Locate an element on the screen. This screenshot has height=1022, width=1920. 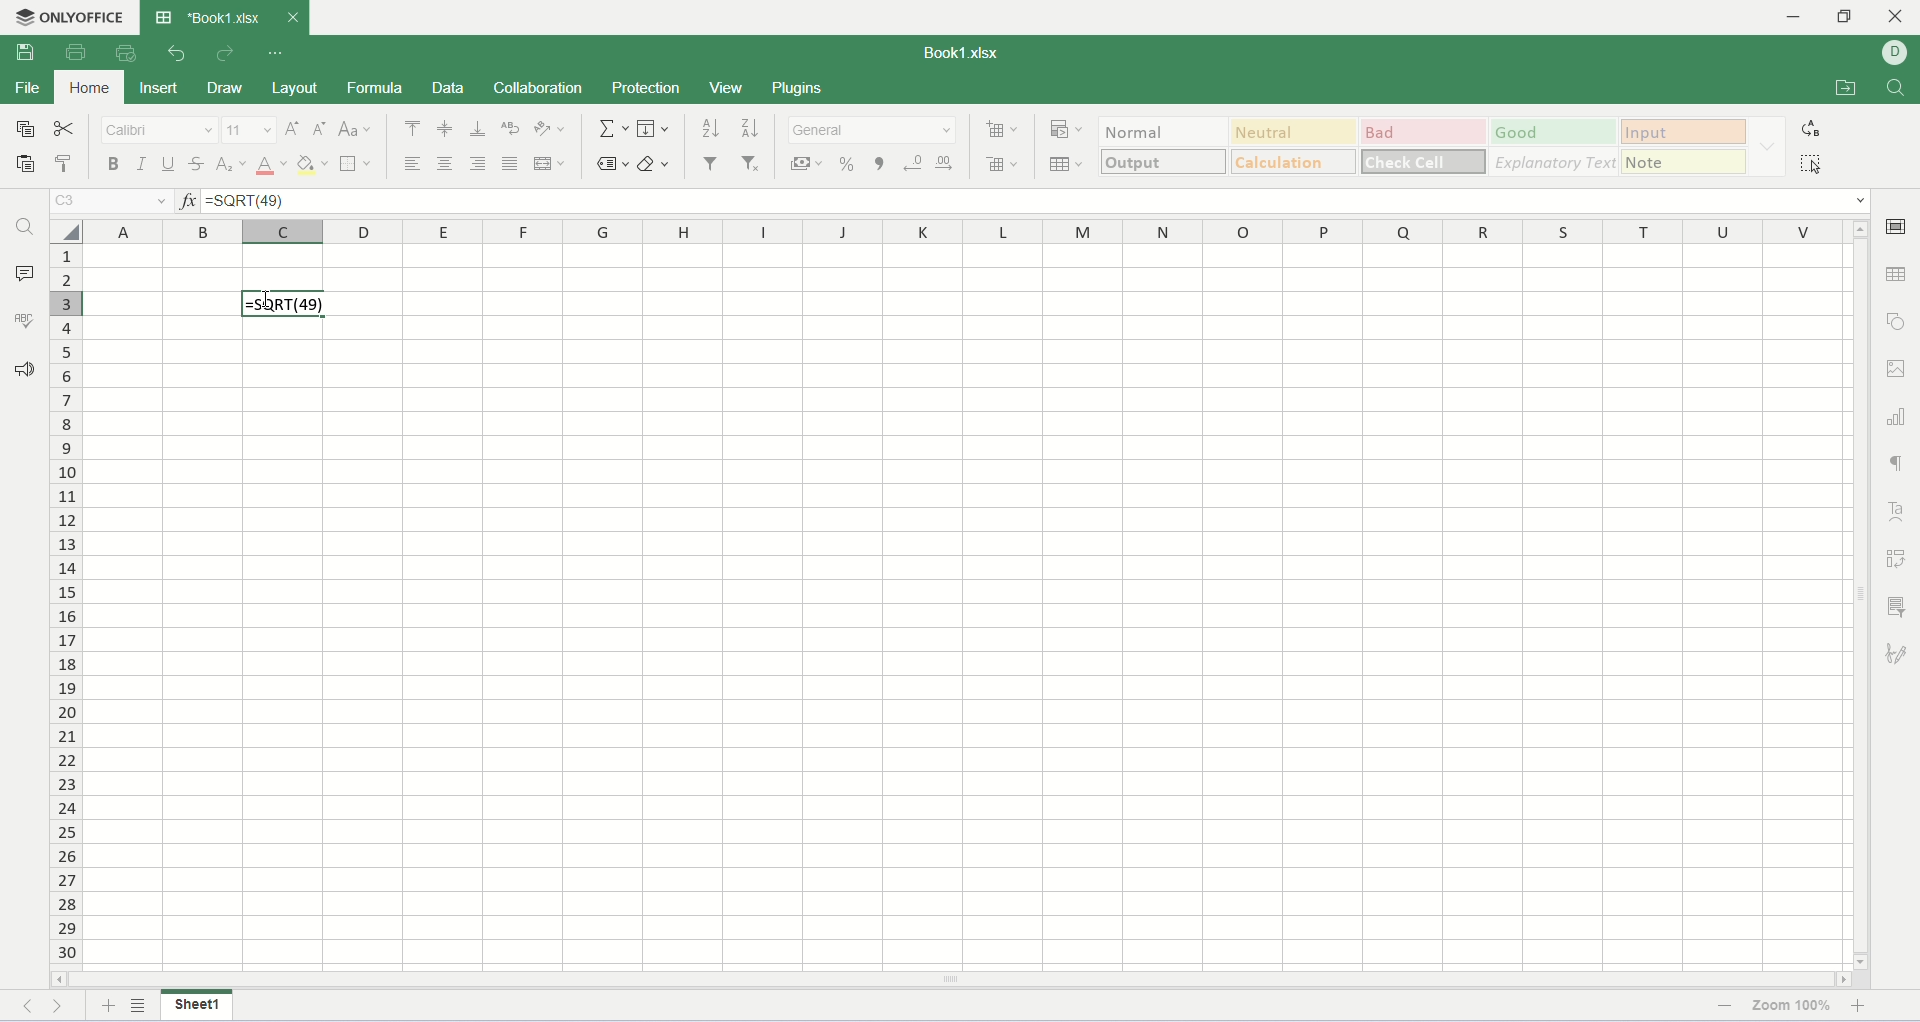
undo is located at coordinates (178, 53).